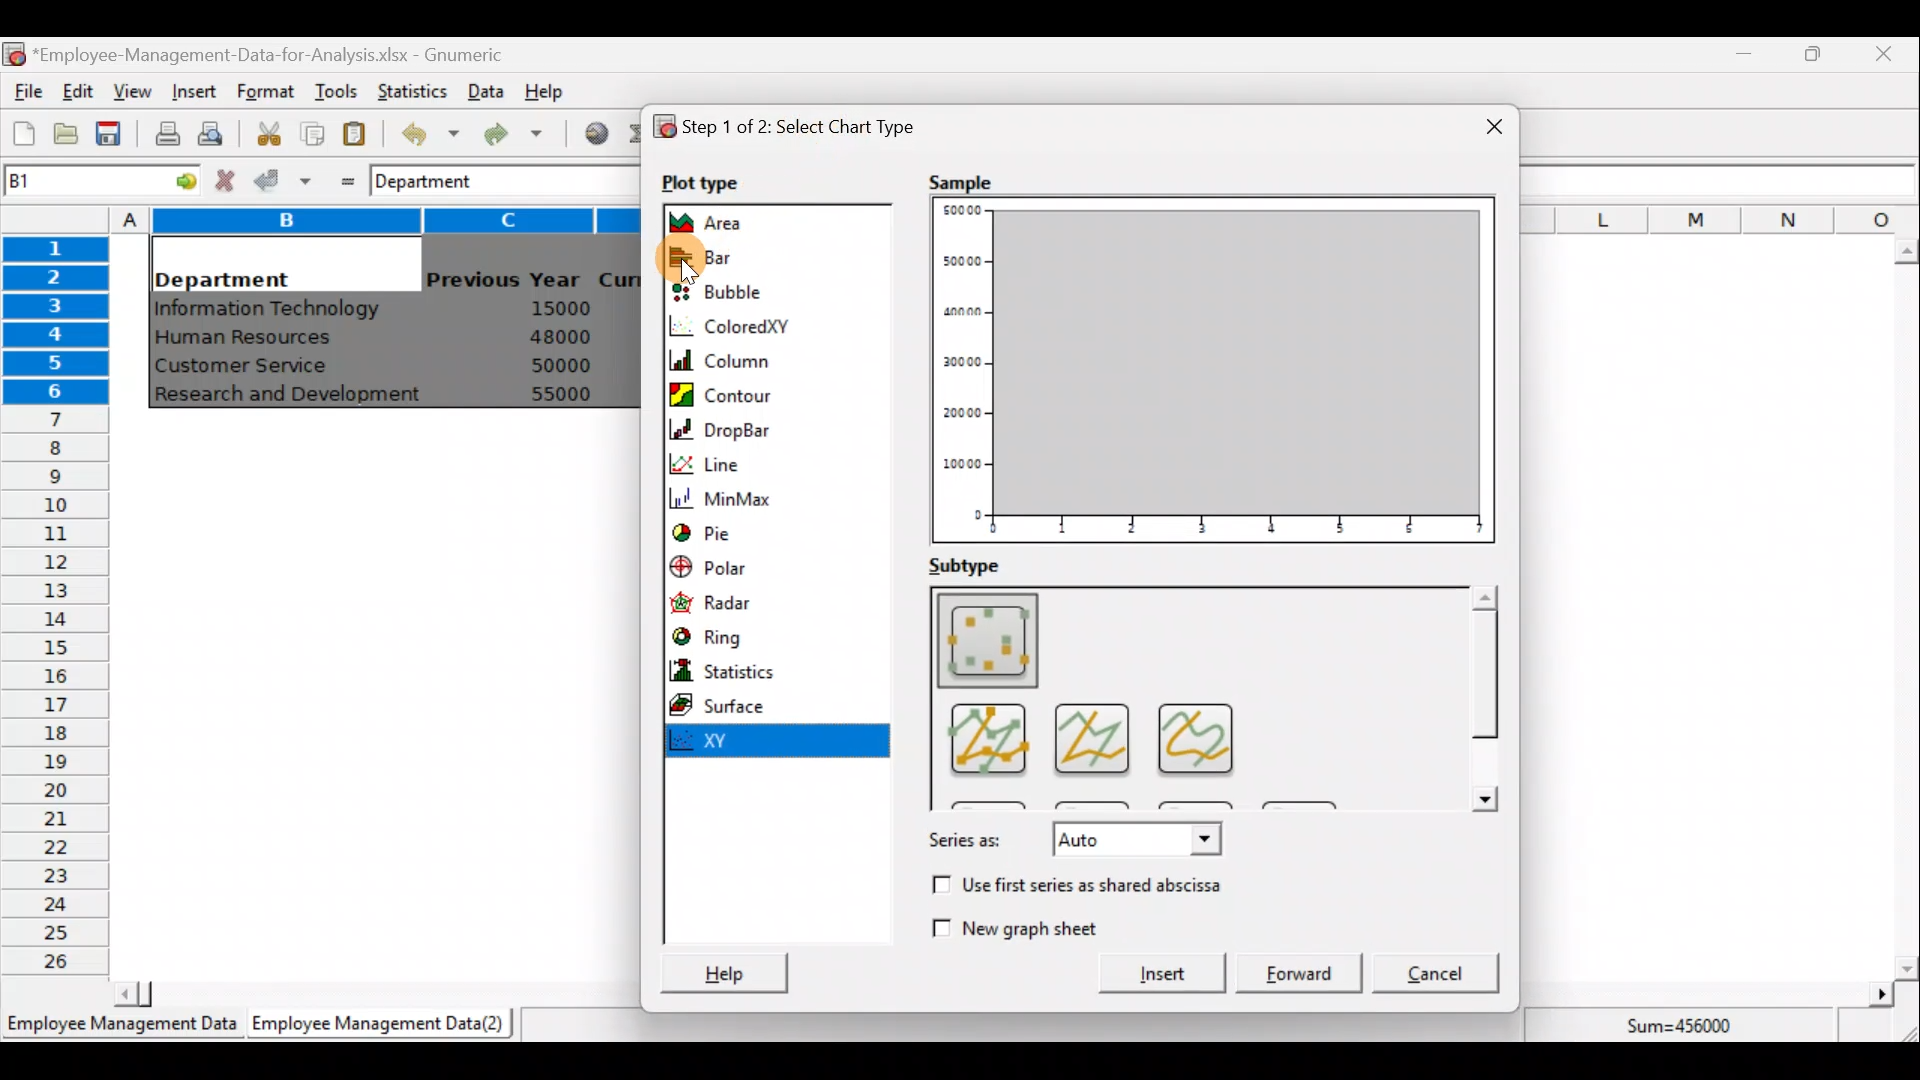 Image resolution: width=1920 pixels, height=1080 pixels. Describe the element at coordinates (737, 395) in the screenshot. I see `Contour` at that location.